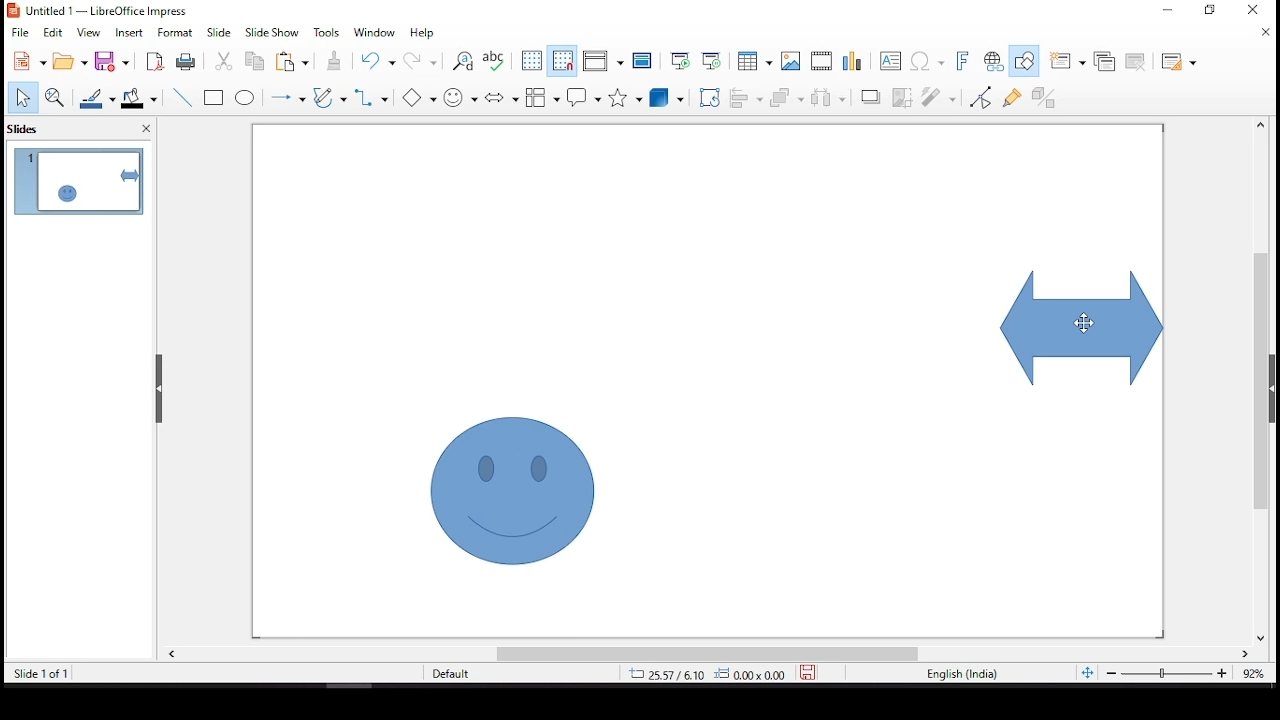 This screenshot has width=1280, height=720. I want to click on align objects, so click(743, 97).